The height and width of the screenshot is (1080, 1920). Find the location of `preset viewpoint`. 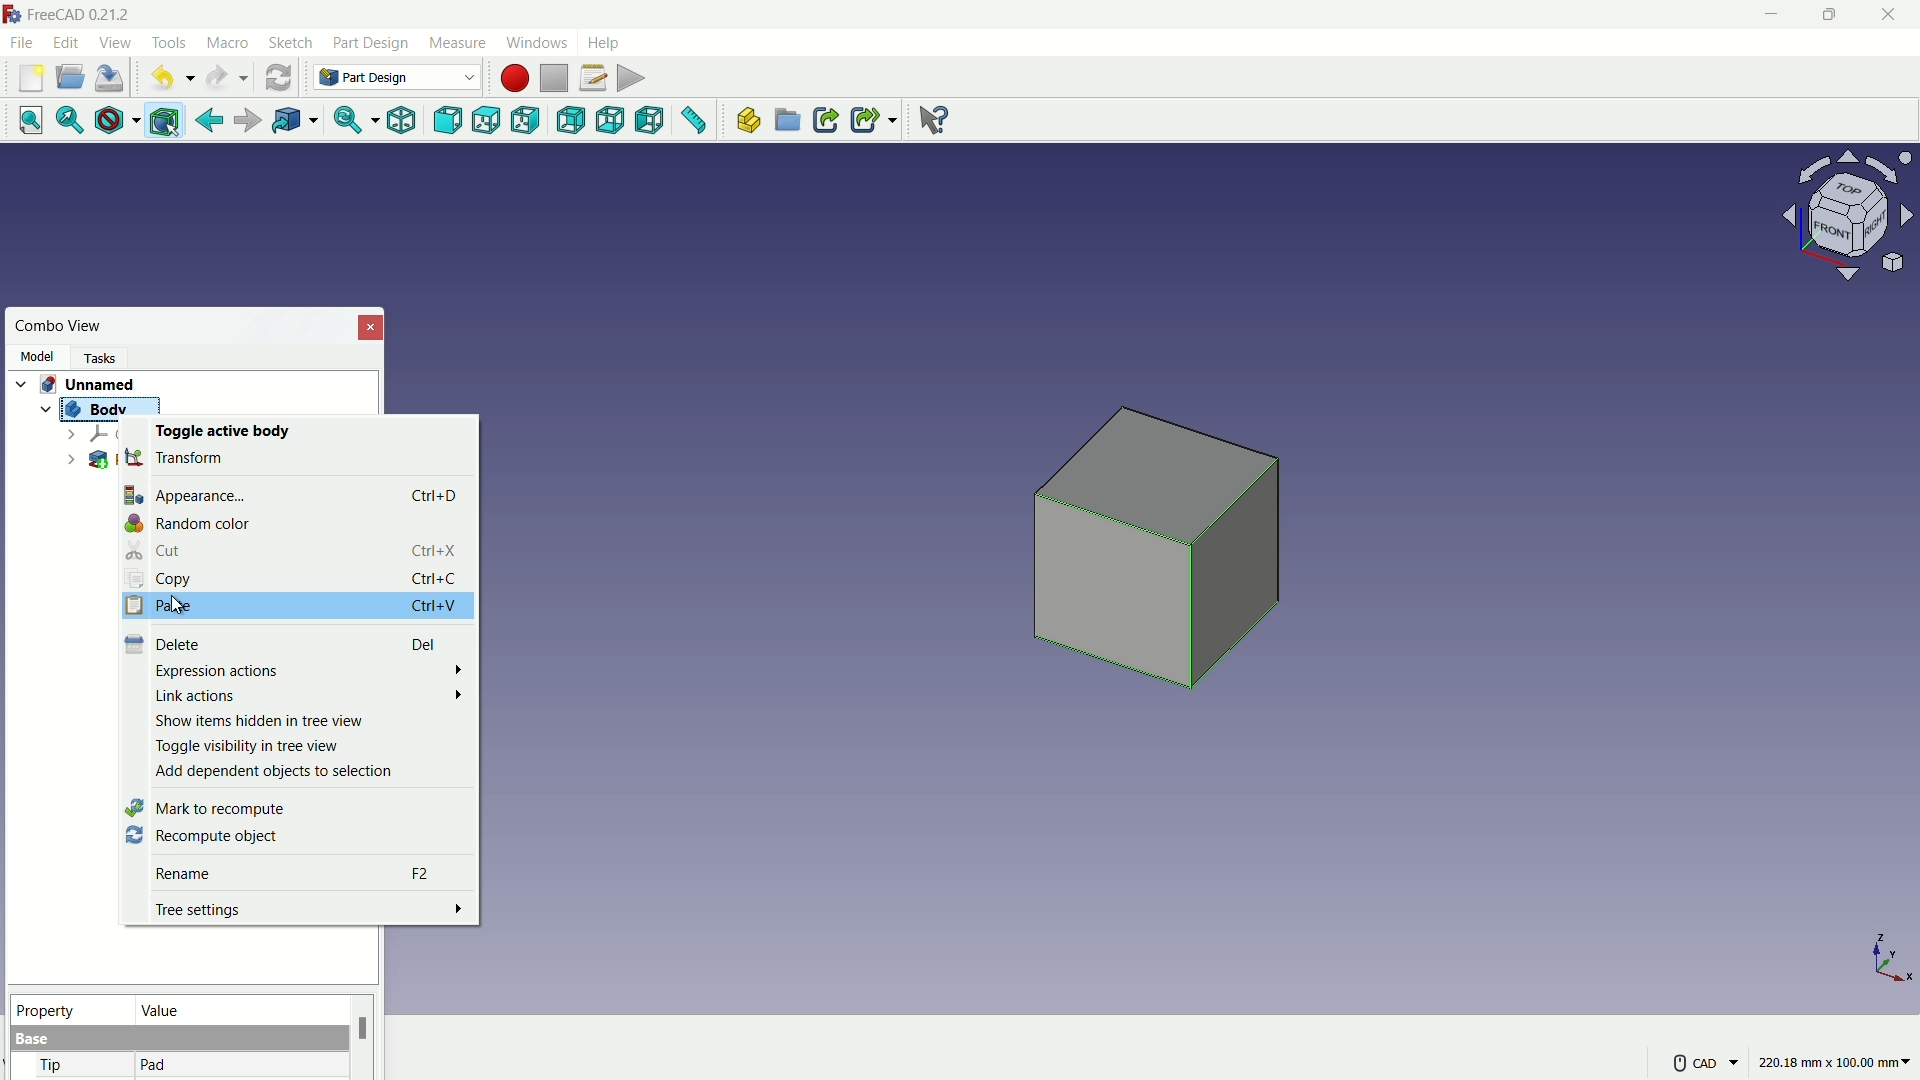

preset viewpoint is located at coordinates (1854, 225).